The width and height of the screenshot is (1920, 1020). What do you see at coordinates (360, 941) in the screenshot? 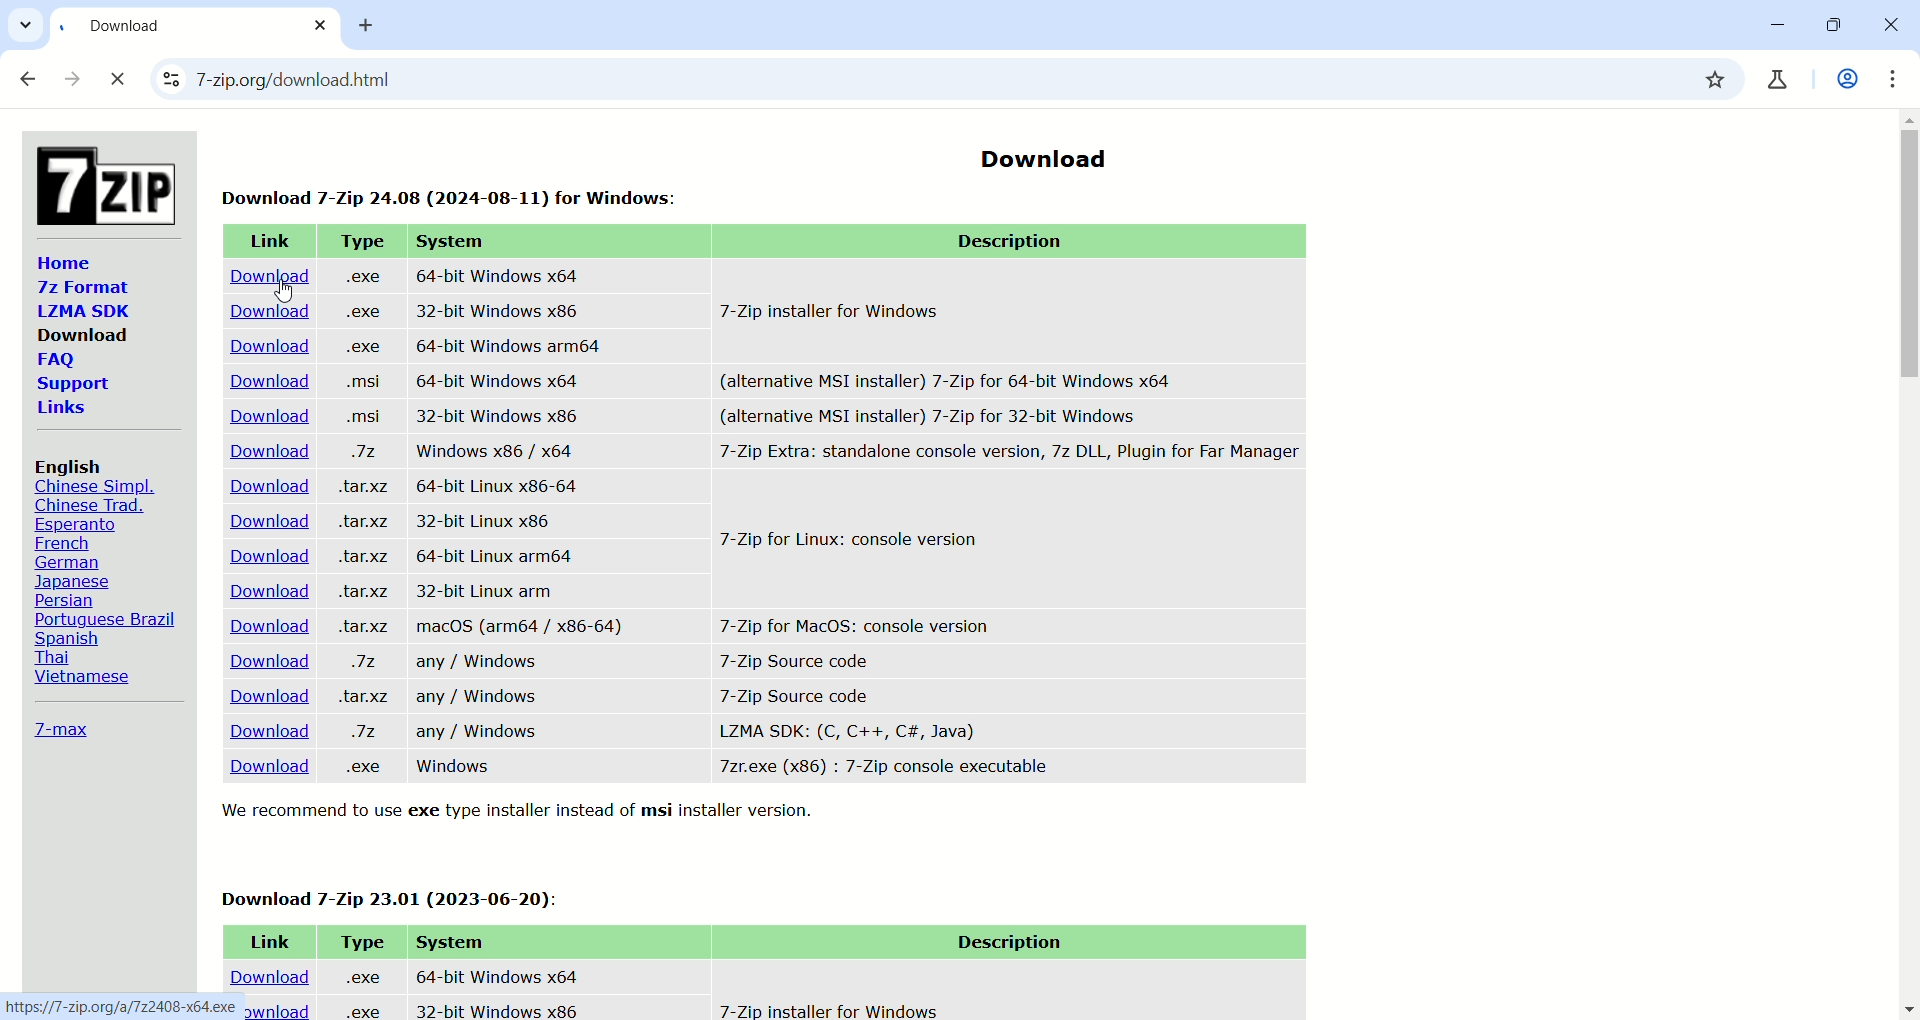
I see `Type` at bounding box center [360, 941].